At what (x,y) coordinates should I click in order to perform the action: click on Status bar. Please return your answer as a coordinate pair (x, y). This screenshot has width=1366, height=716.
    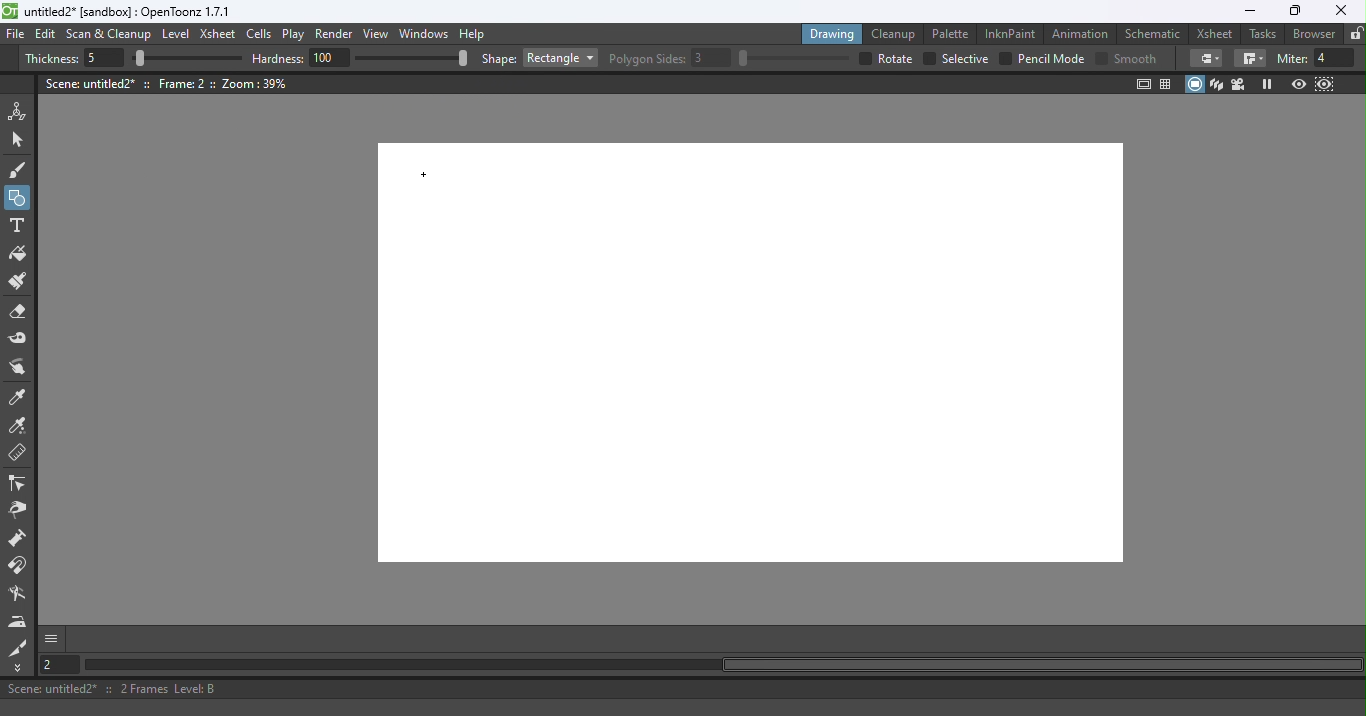
    Looking at the image, I should click on (683, 689).